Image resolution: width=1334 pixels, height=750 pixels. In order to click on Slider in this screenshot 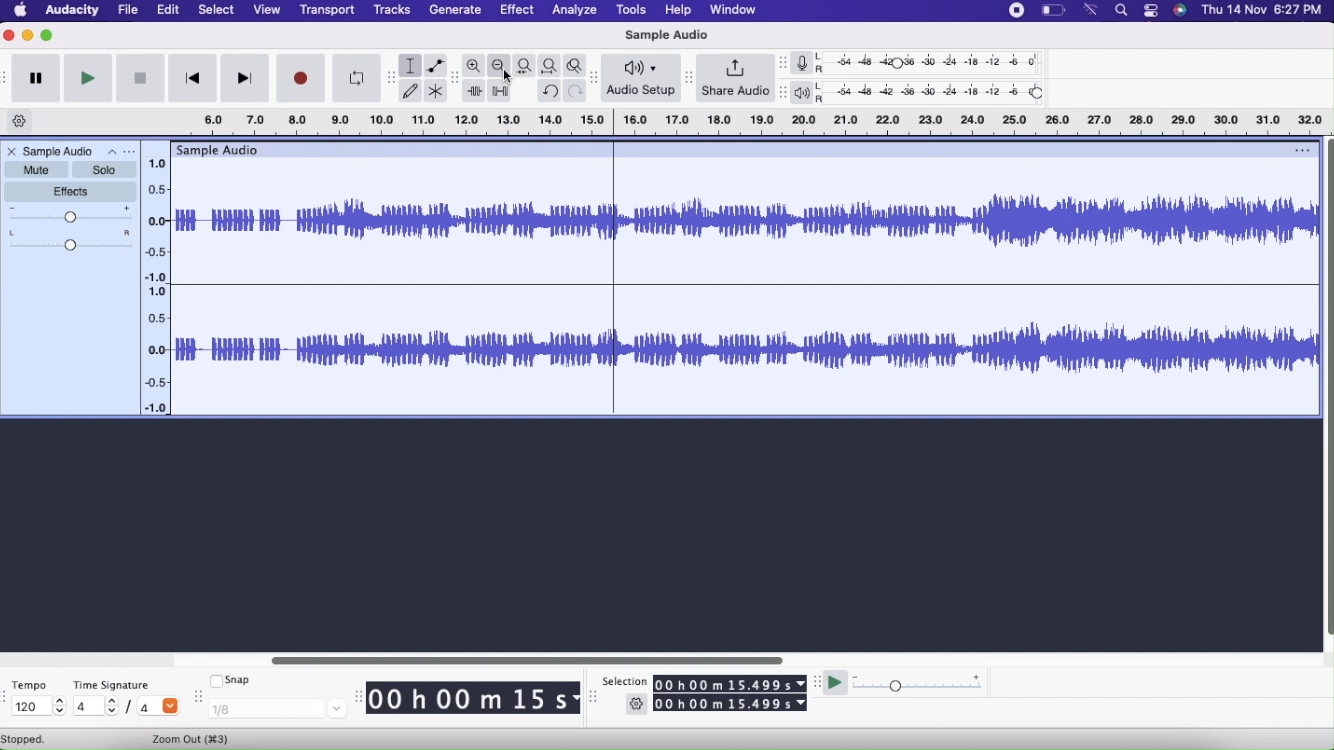, I will do `click(156, 281)`.